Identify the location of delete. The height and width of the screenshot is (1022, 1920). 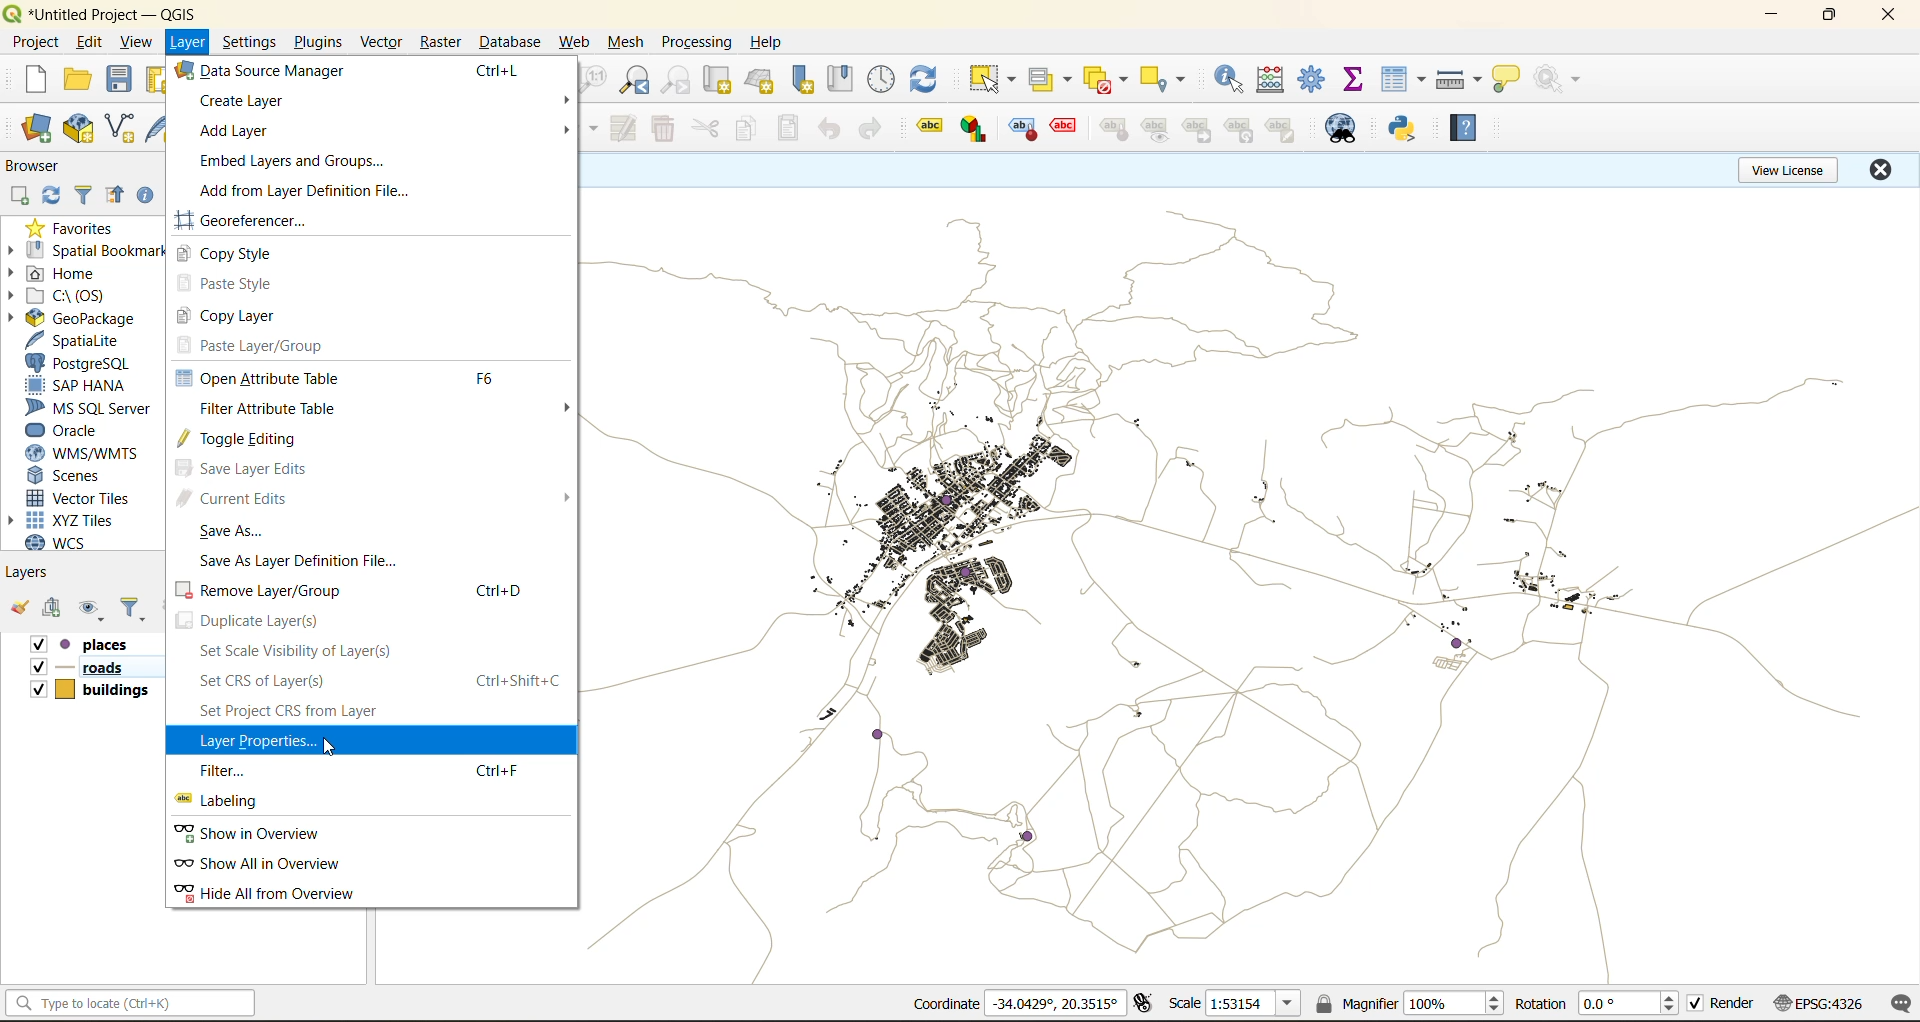
(667, 128).